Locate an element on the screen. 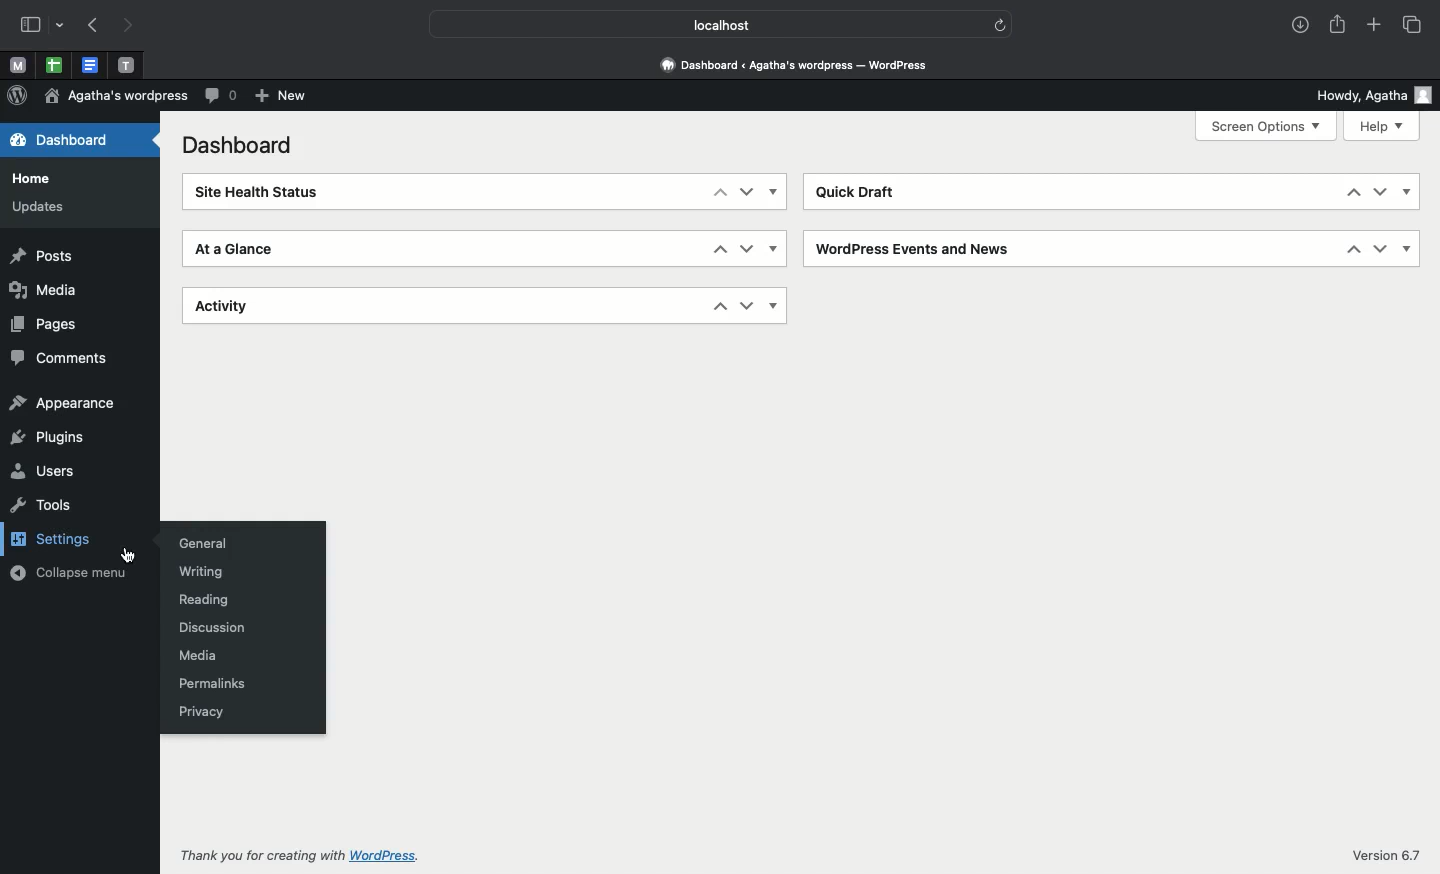  Up is located at coordinates (719, 193).